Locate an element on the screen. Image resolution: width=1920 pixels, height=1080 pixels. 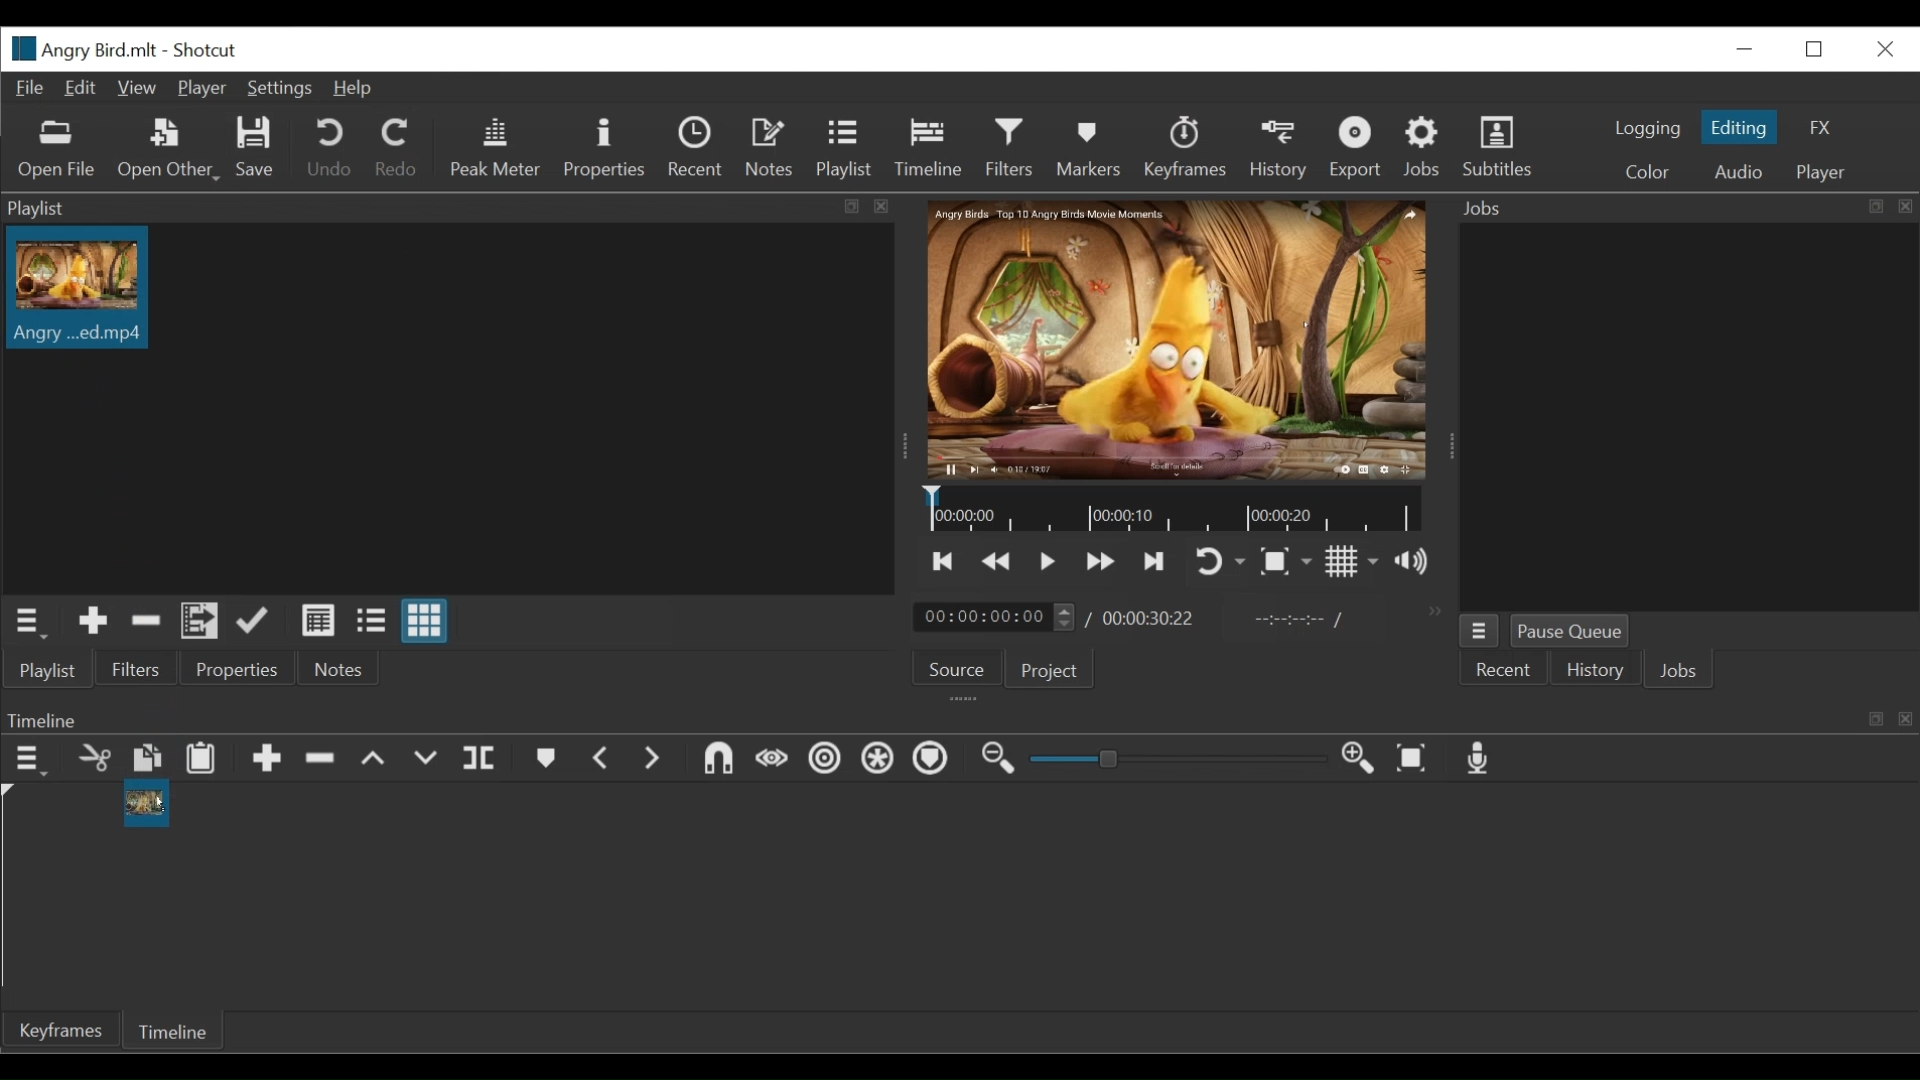
View as icons is located at coordinates (425, 619).